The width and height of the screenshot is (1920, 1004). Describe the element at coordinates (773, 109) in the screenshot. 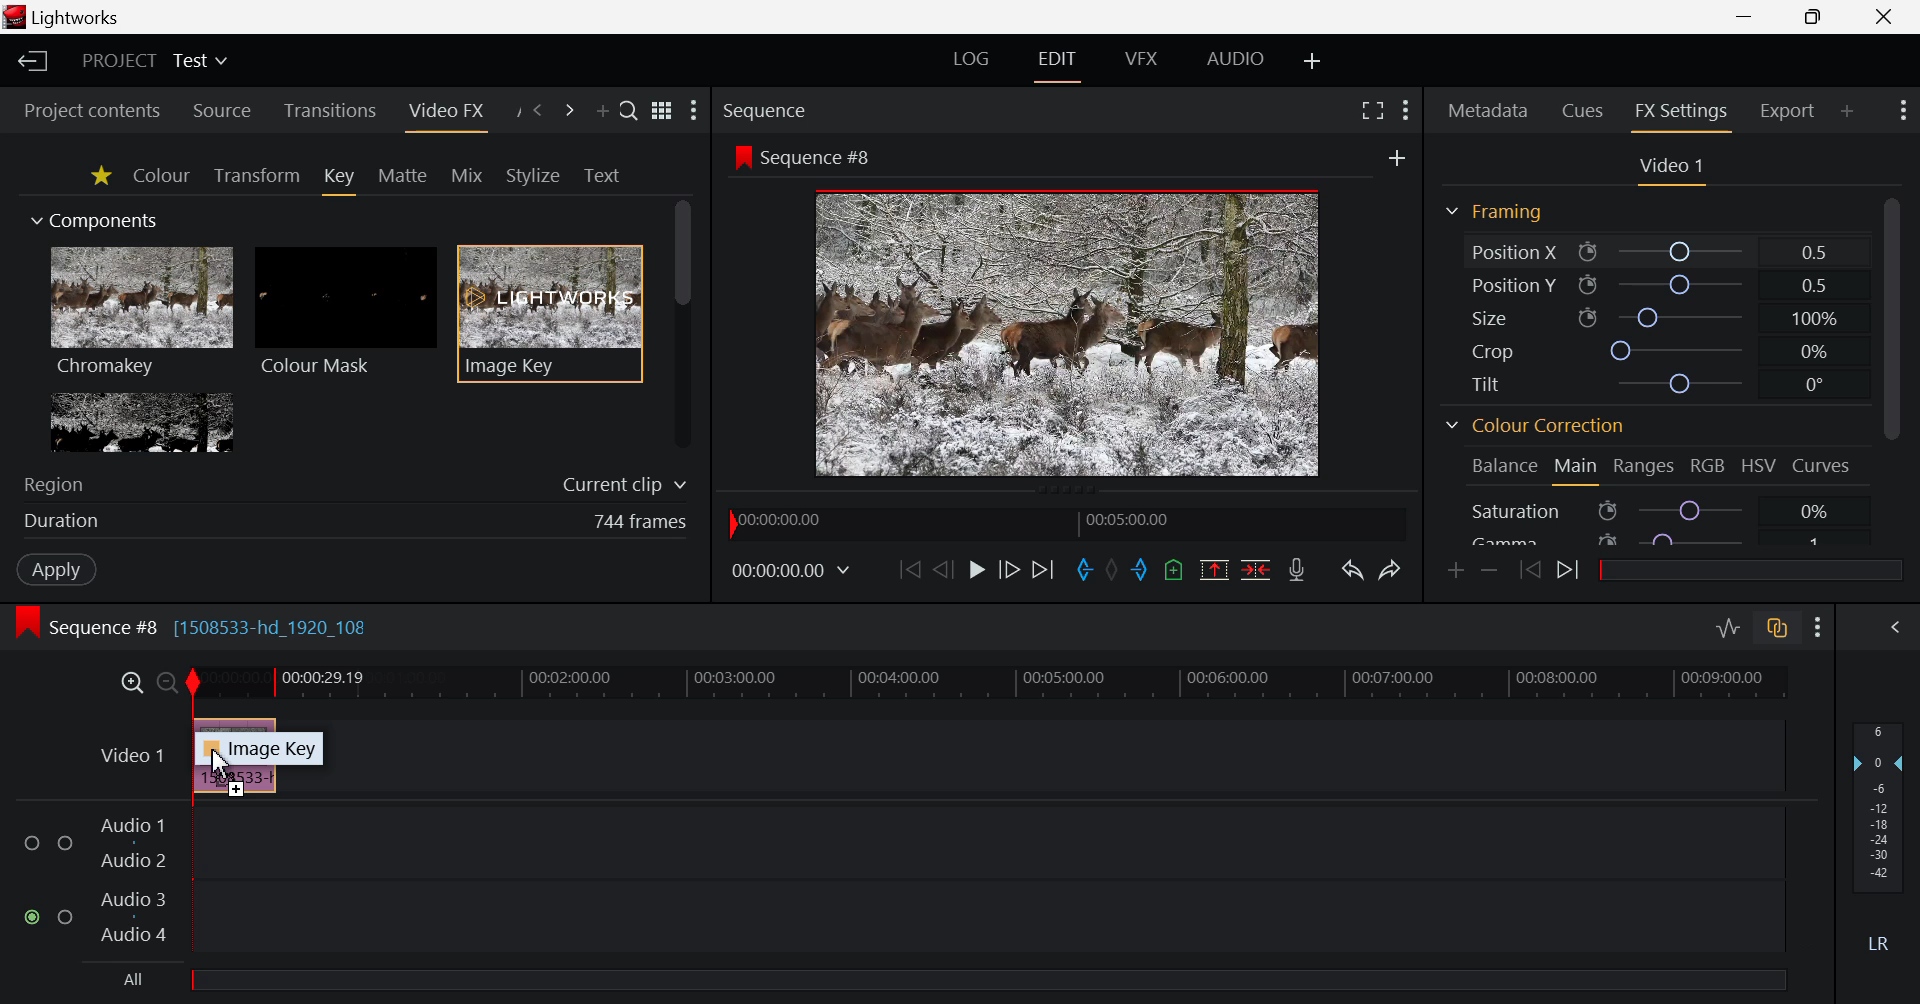

I see `Sequence Preview Section` at that location.